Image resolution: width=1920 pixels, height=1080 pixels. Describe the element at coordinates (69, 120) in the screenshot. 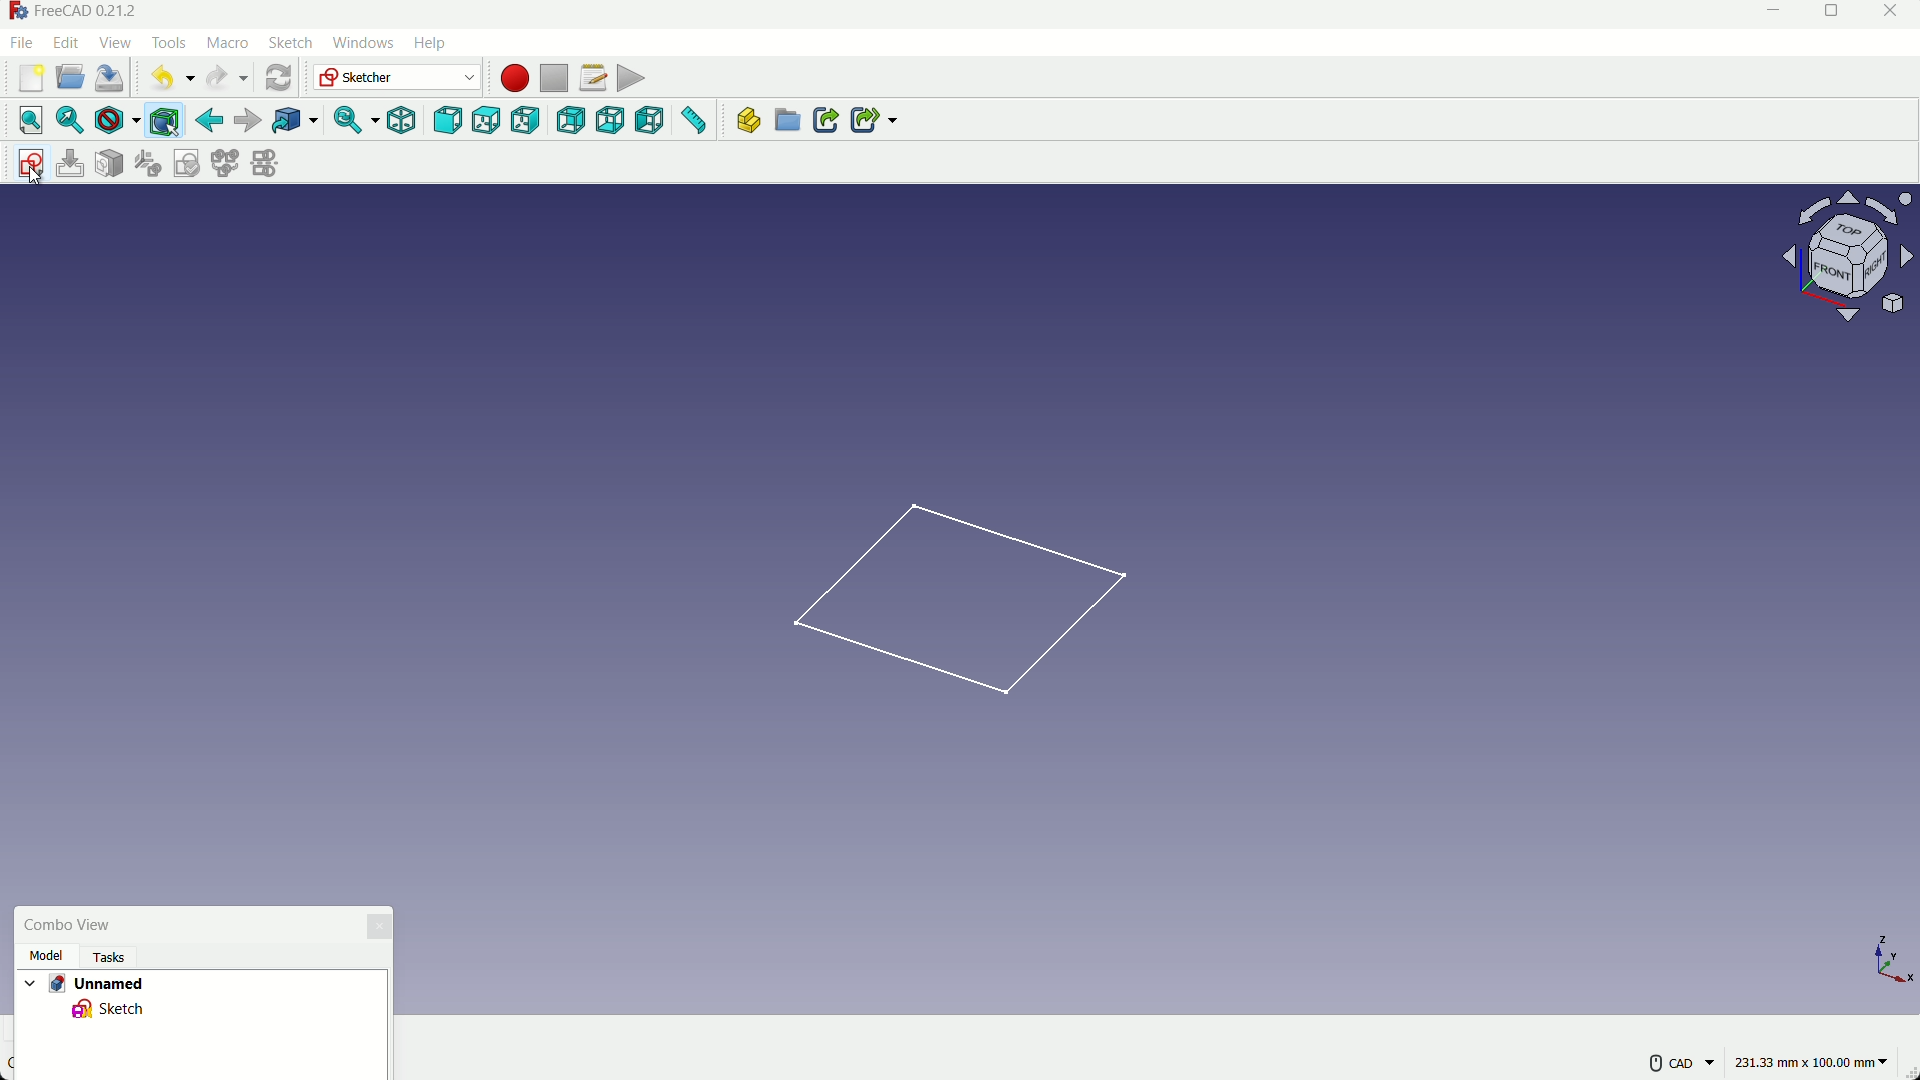

I see `select fit` at that location.